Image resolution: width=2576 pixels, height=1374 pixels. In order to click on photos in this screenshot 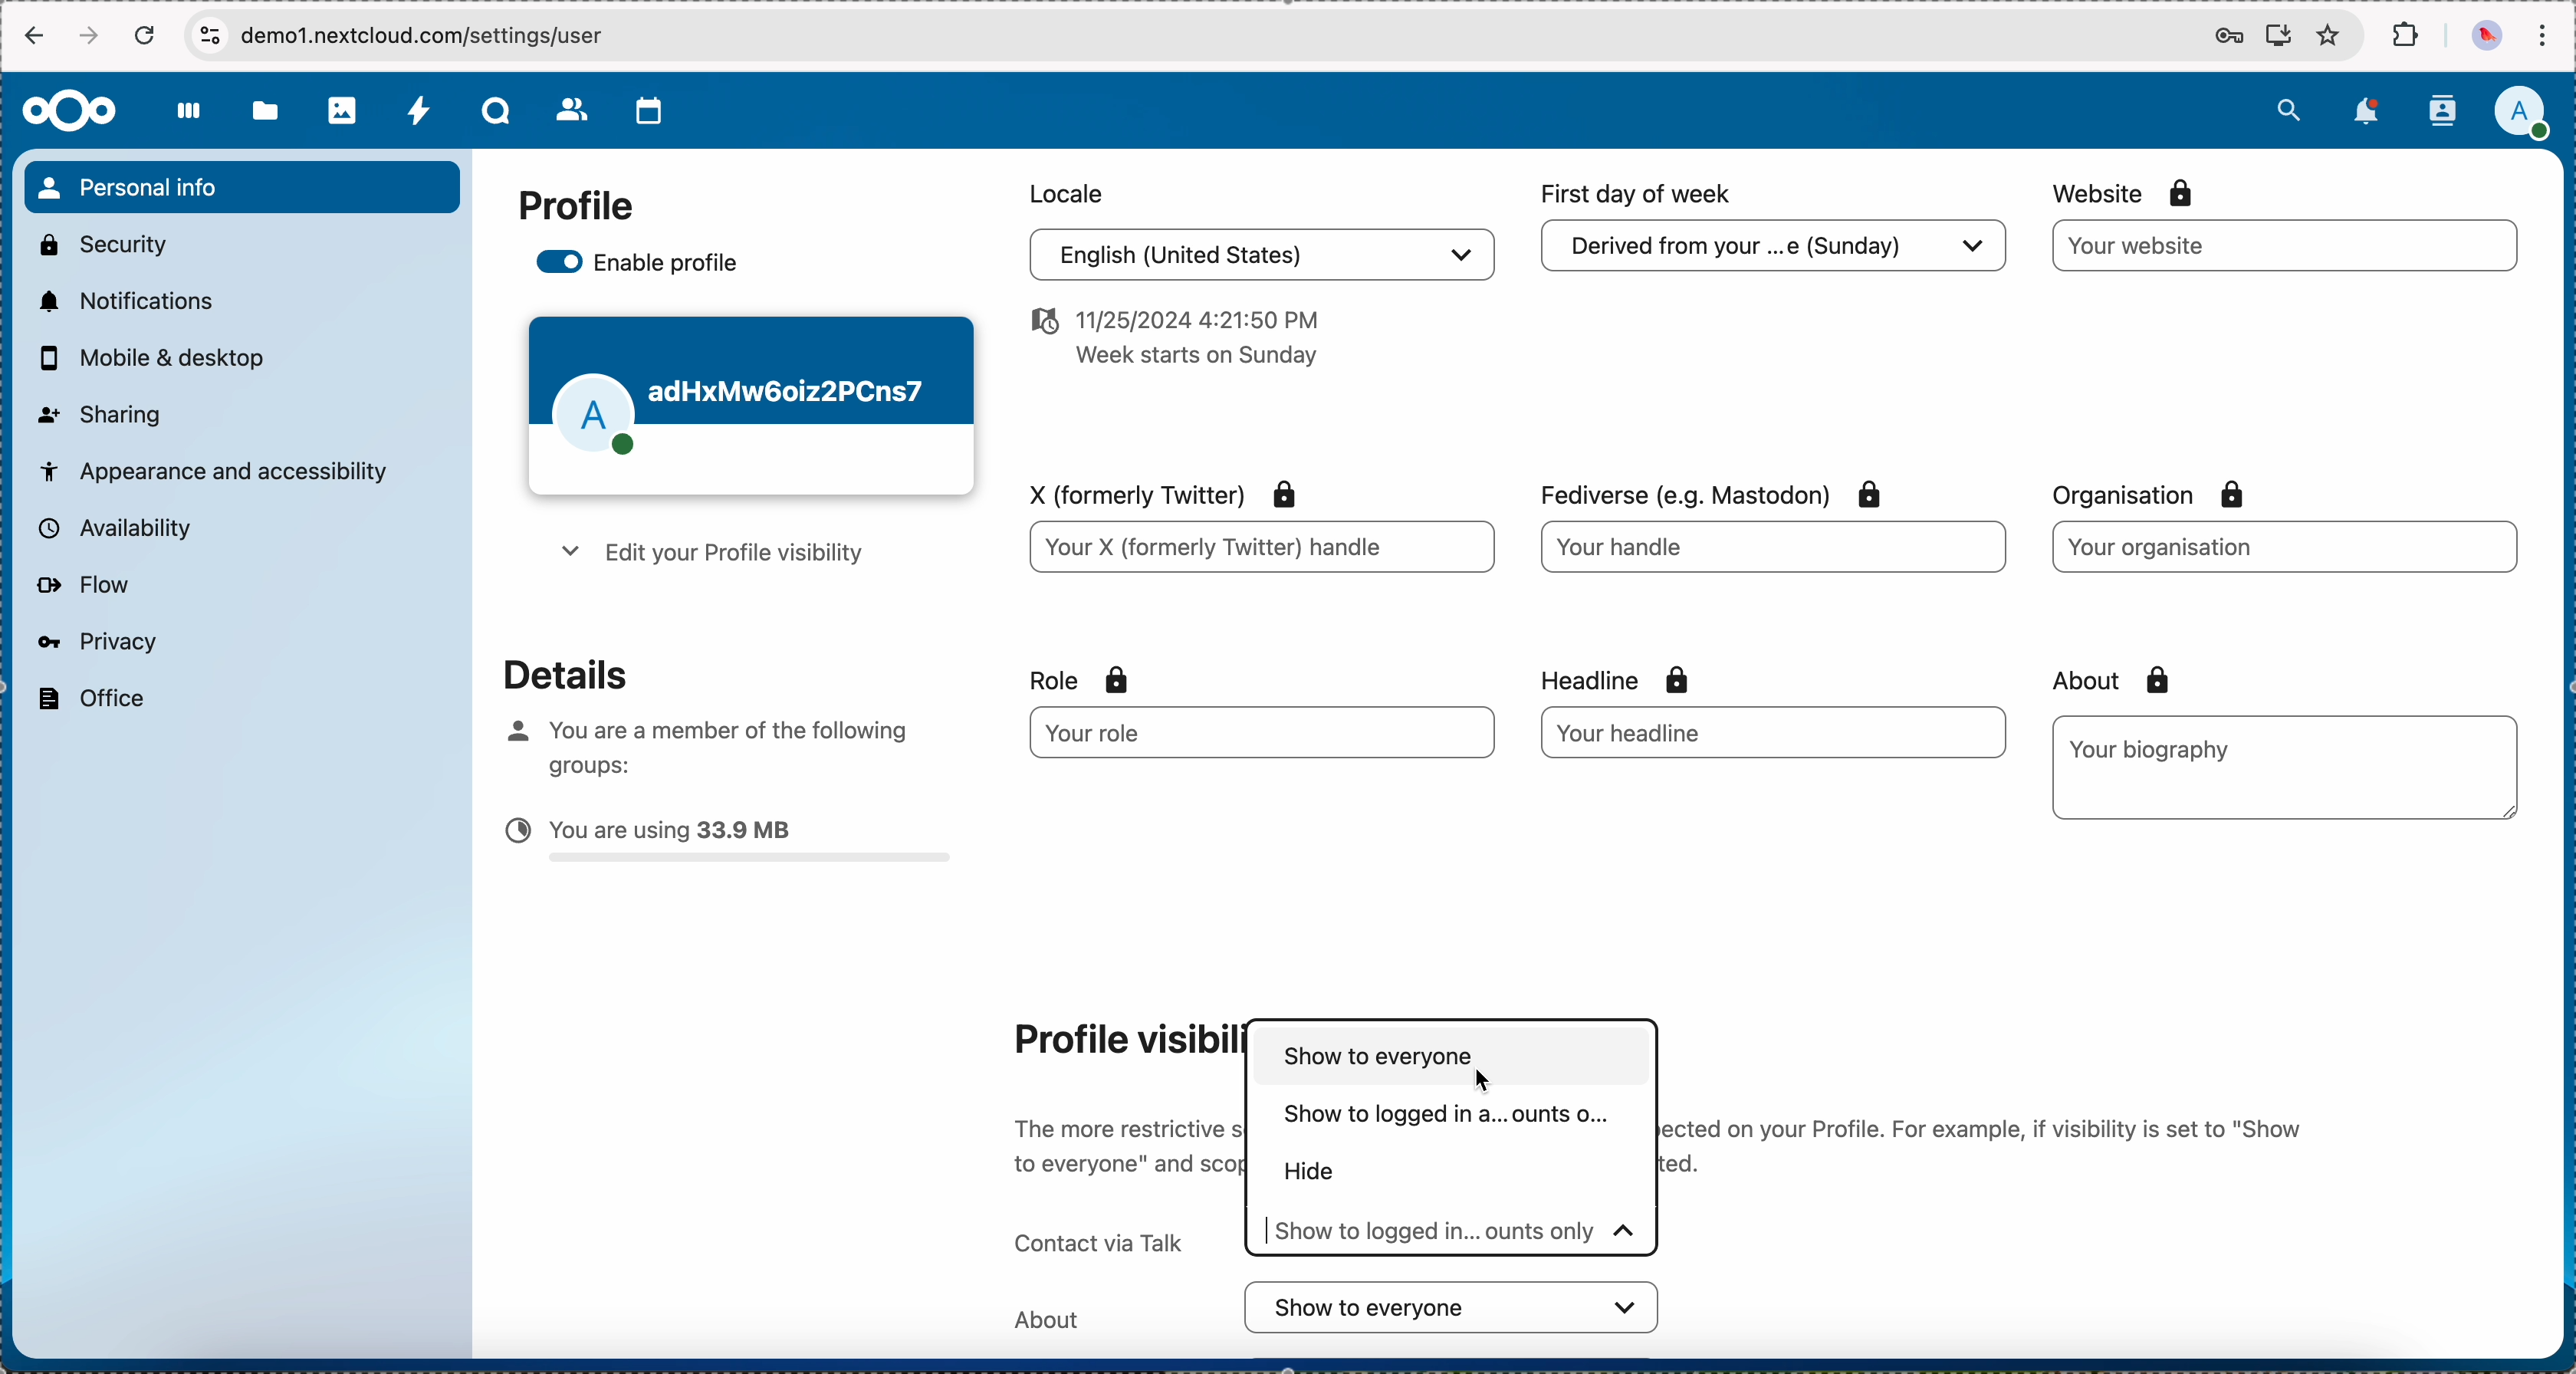, I will do `click(344, 111)`.